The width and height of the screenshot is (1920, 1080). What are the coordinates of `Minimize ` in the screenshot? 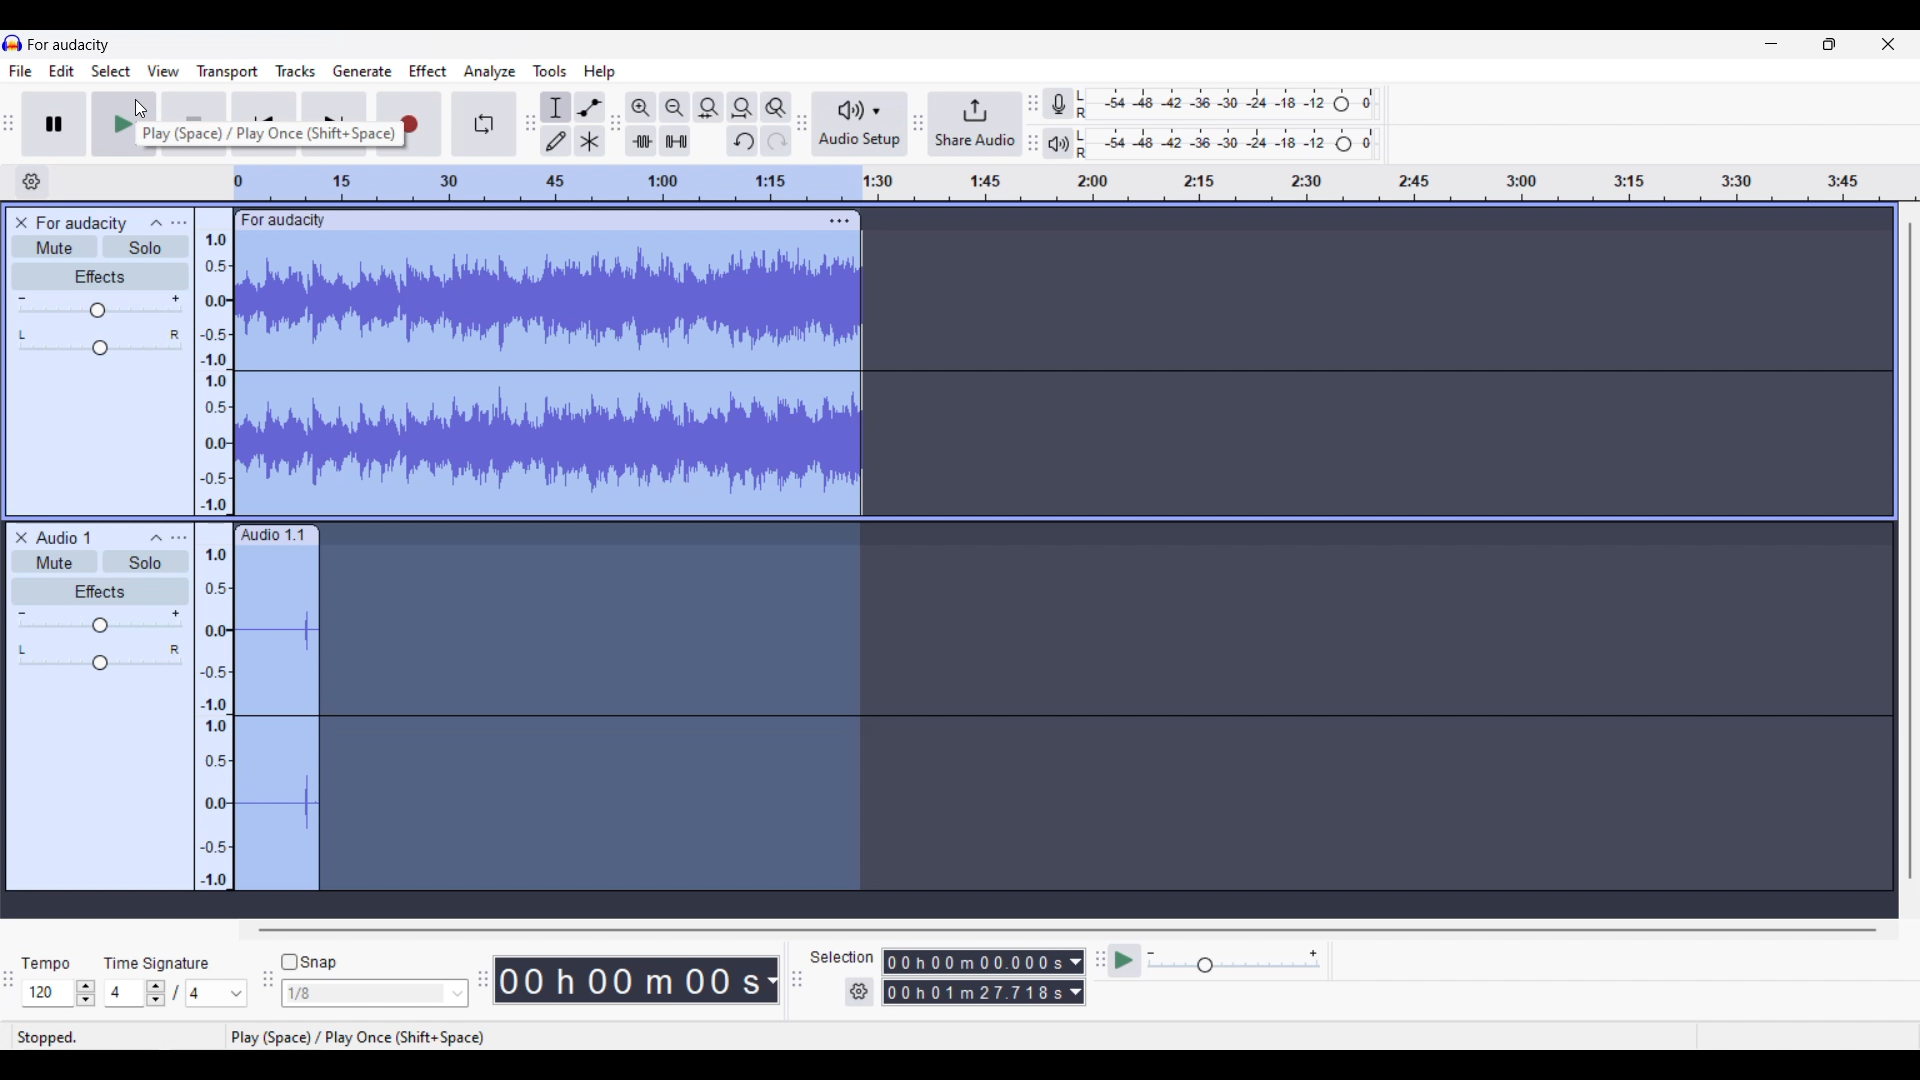 It's located at (1772, 43).